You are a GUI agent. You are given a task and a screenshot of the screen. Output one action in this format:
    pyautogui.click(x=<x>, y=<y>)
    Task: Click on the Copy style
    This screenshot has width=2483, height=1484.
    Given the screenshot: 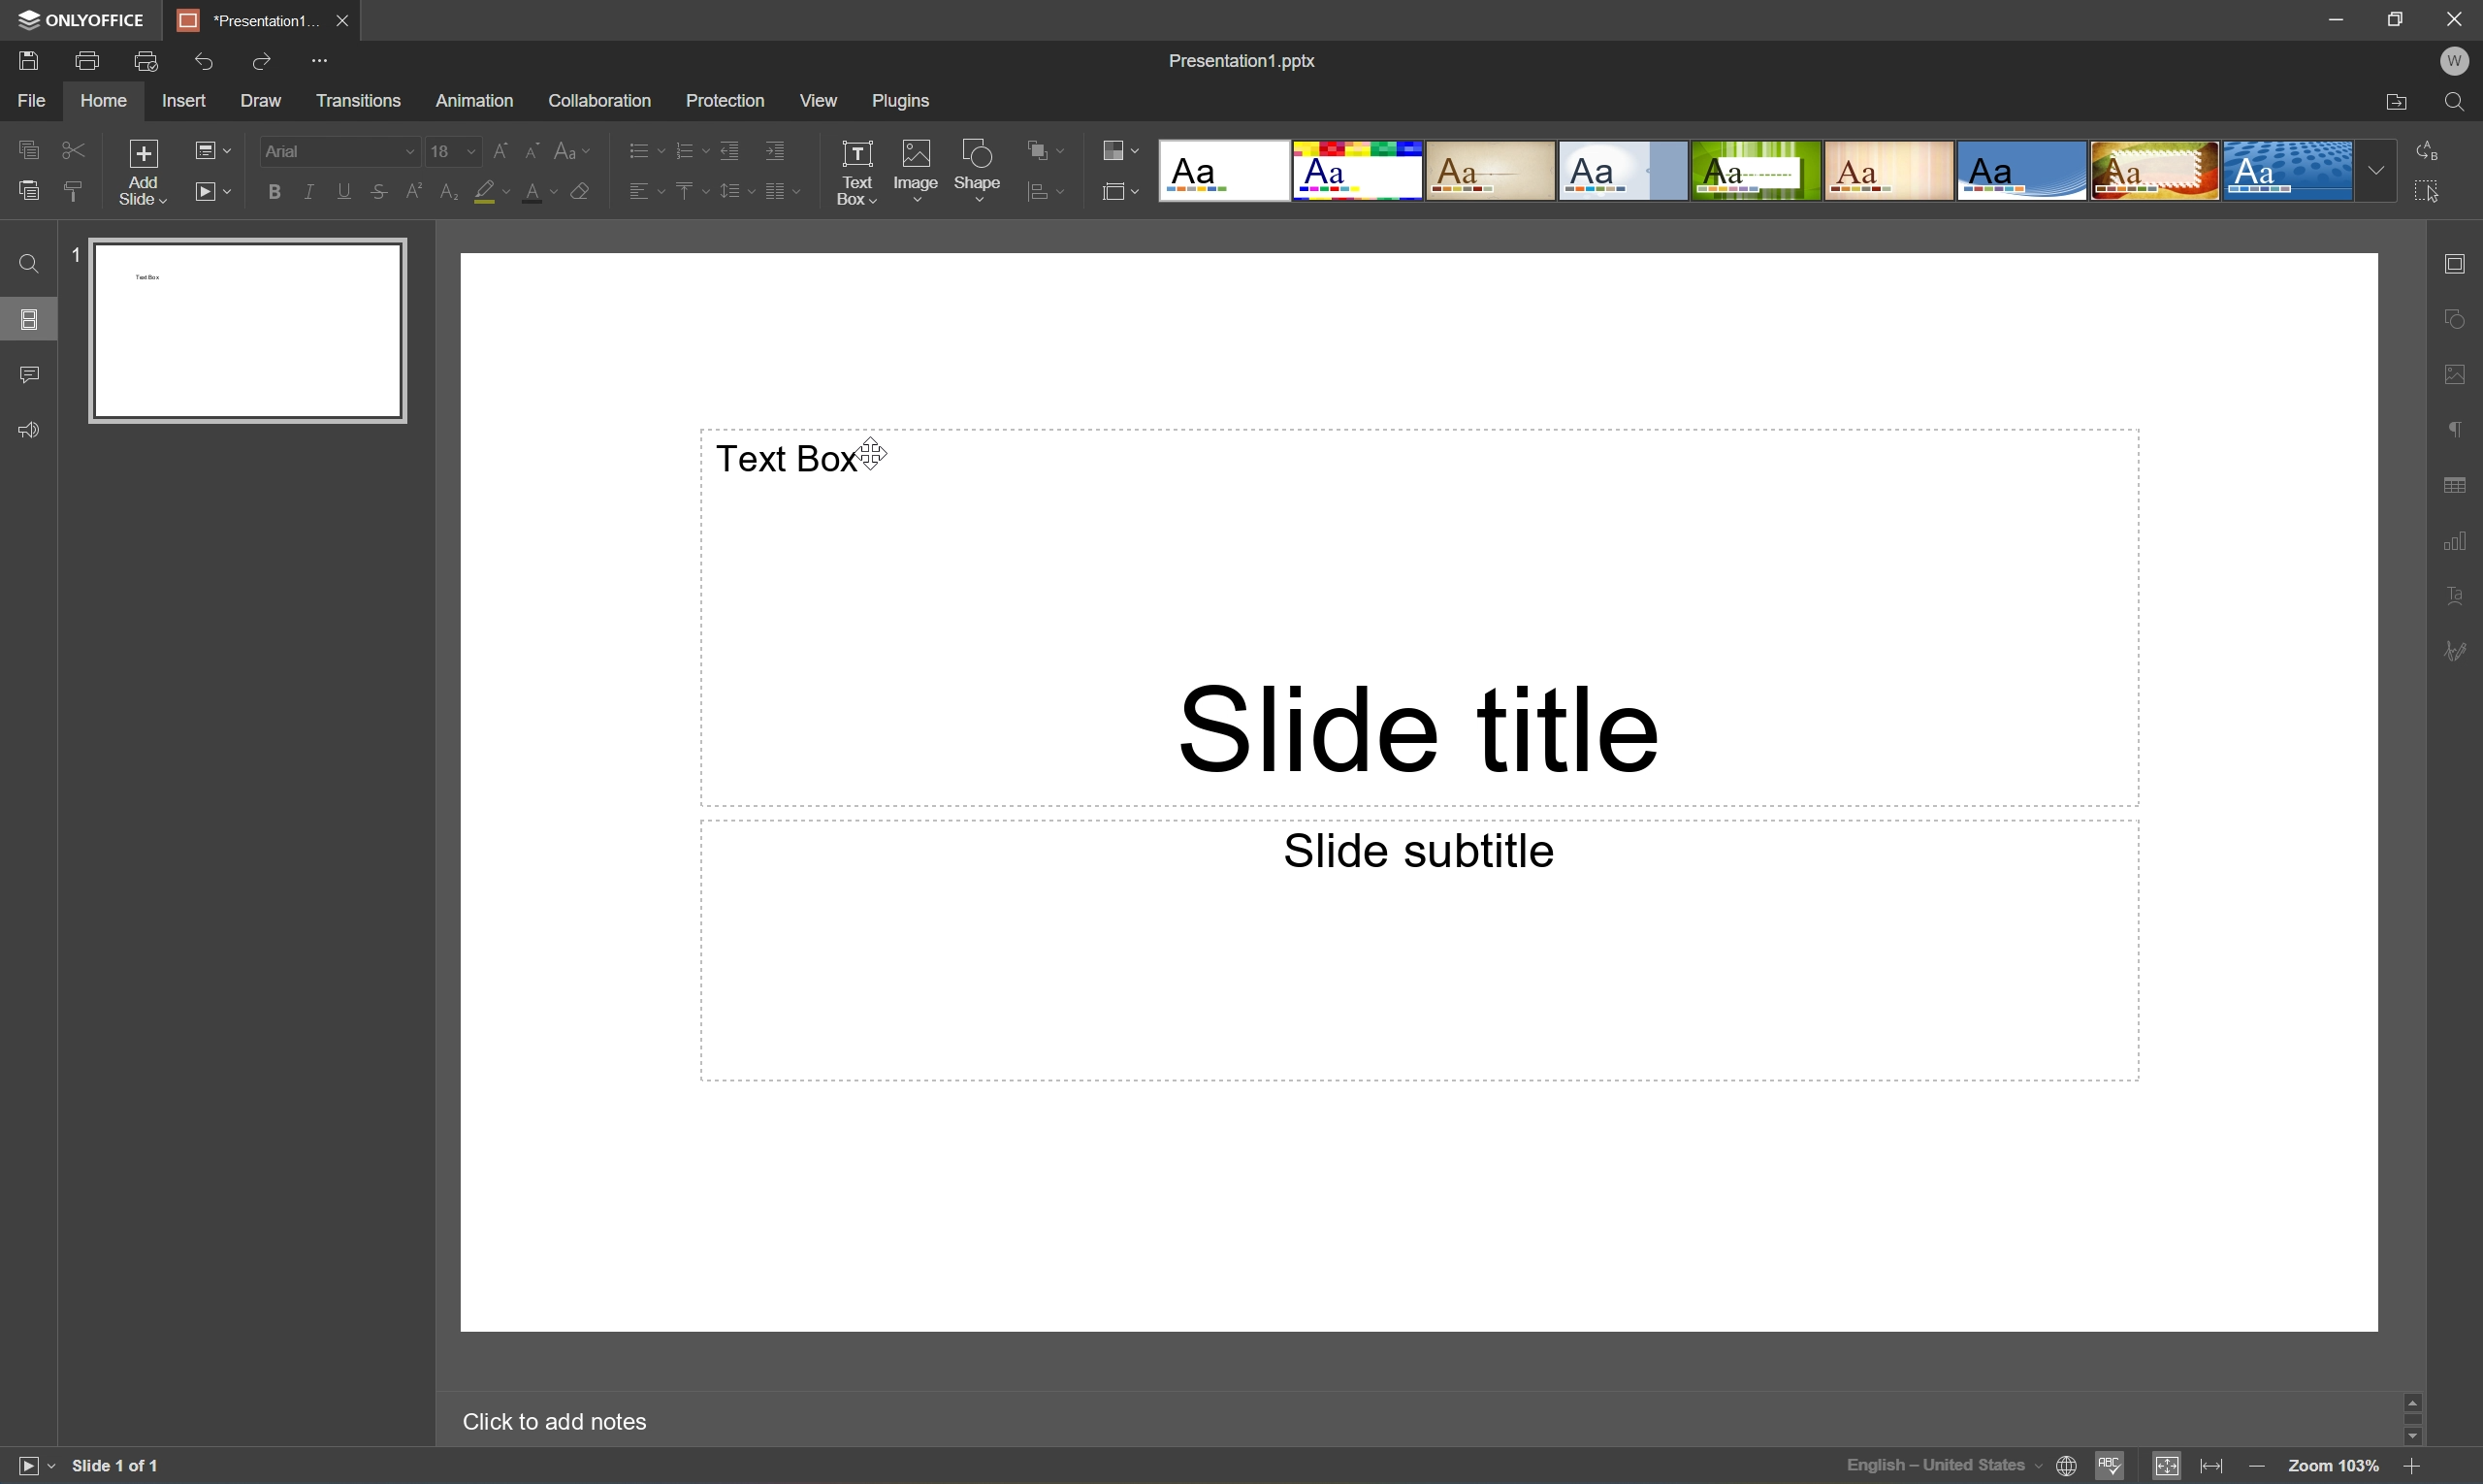 What is the action you would take?
    pyautogui.click(x=75, y=192)
    